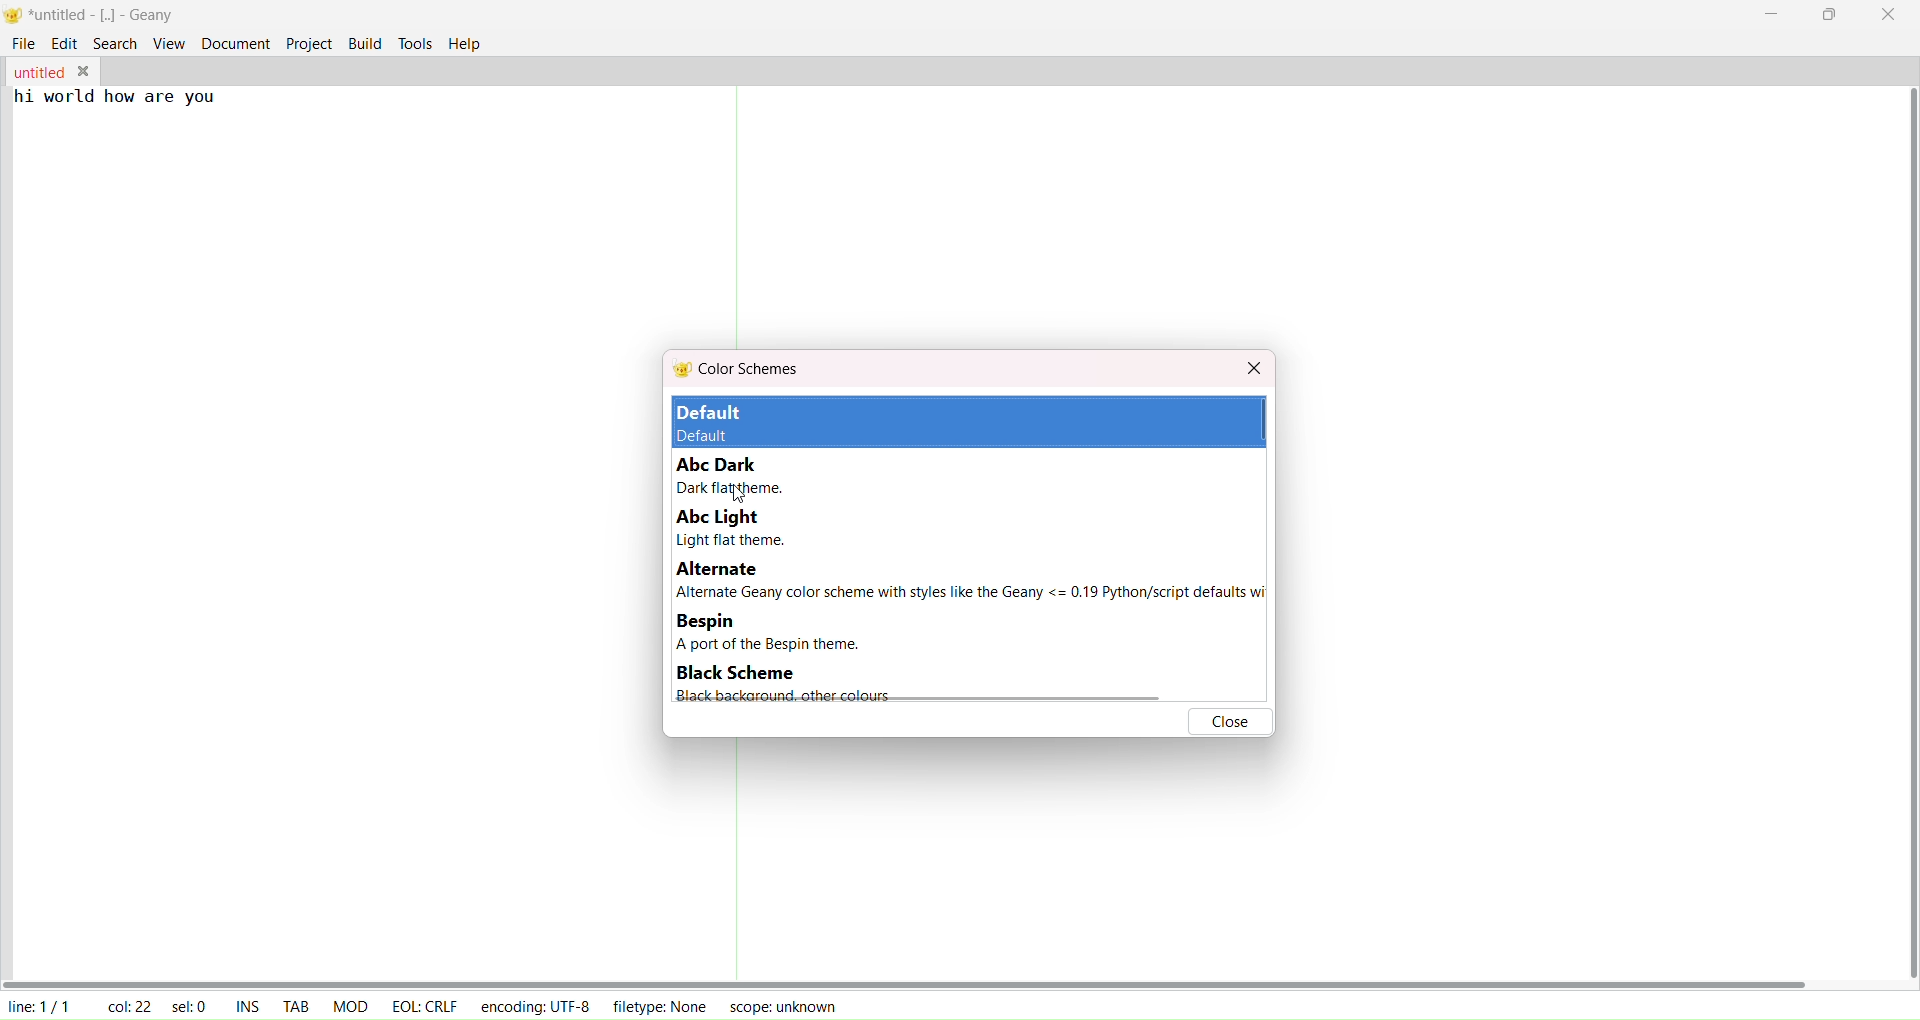 This screenshot has height=1020, width=1920. I want to click on close, so click(1885, 15).